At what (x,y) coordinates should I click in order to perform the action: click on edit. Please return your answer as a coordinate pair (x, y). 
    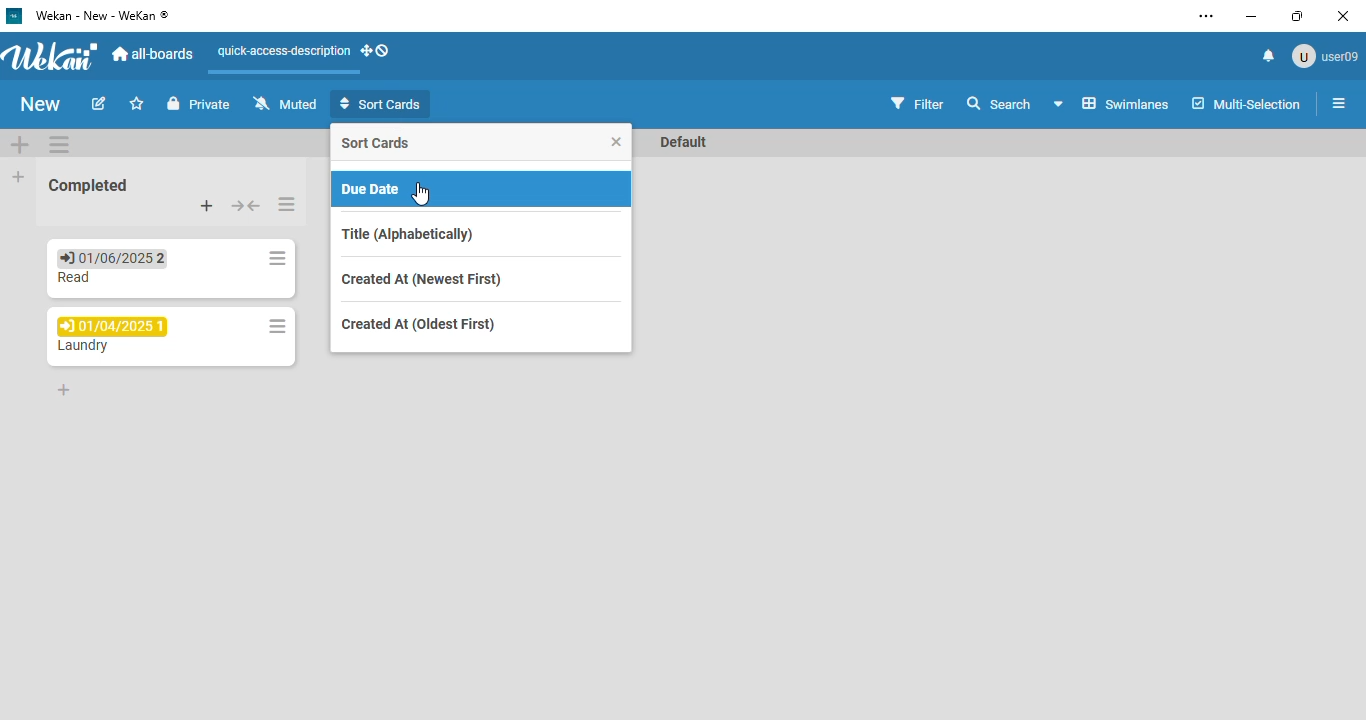
    Looking at the image, I should click on (99, 103).